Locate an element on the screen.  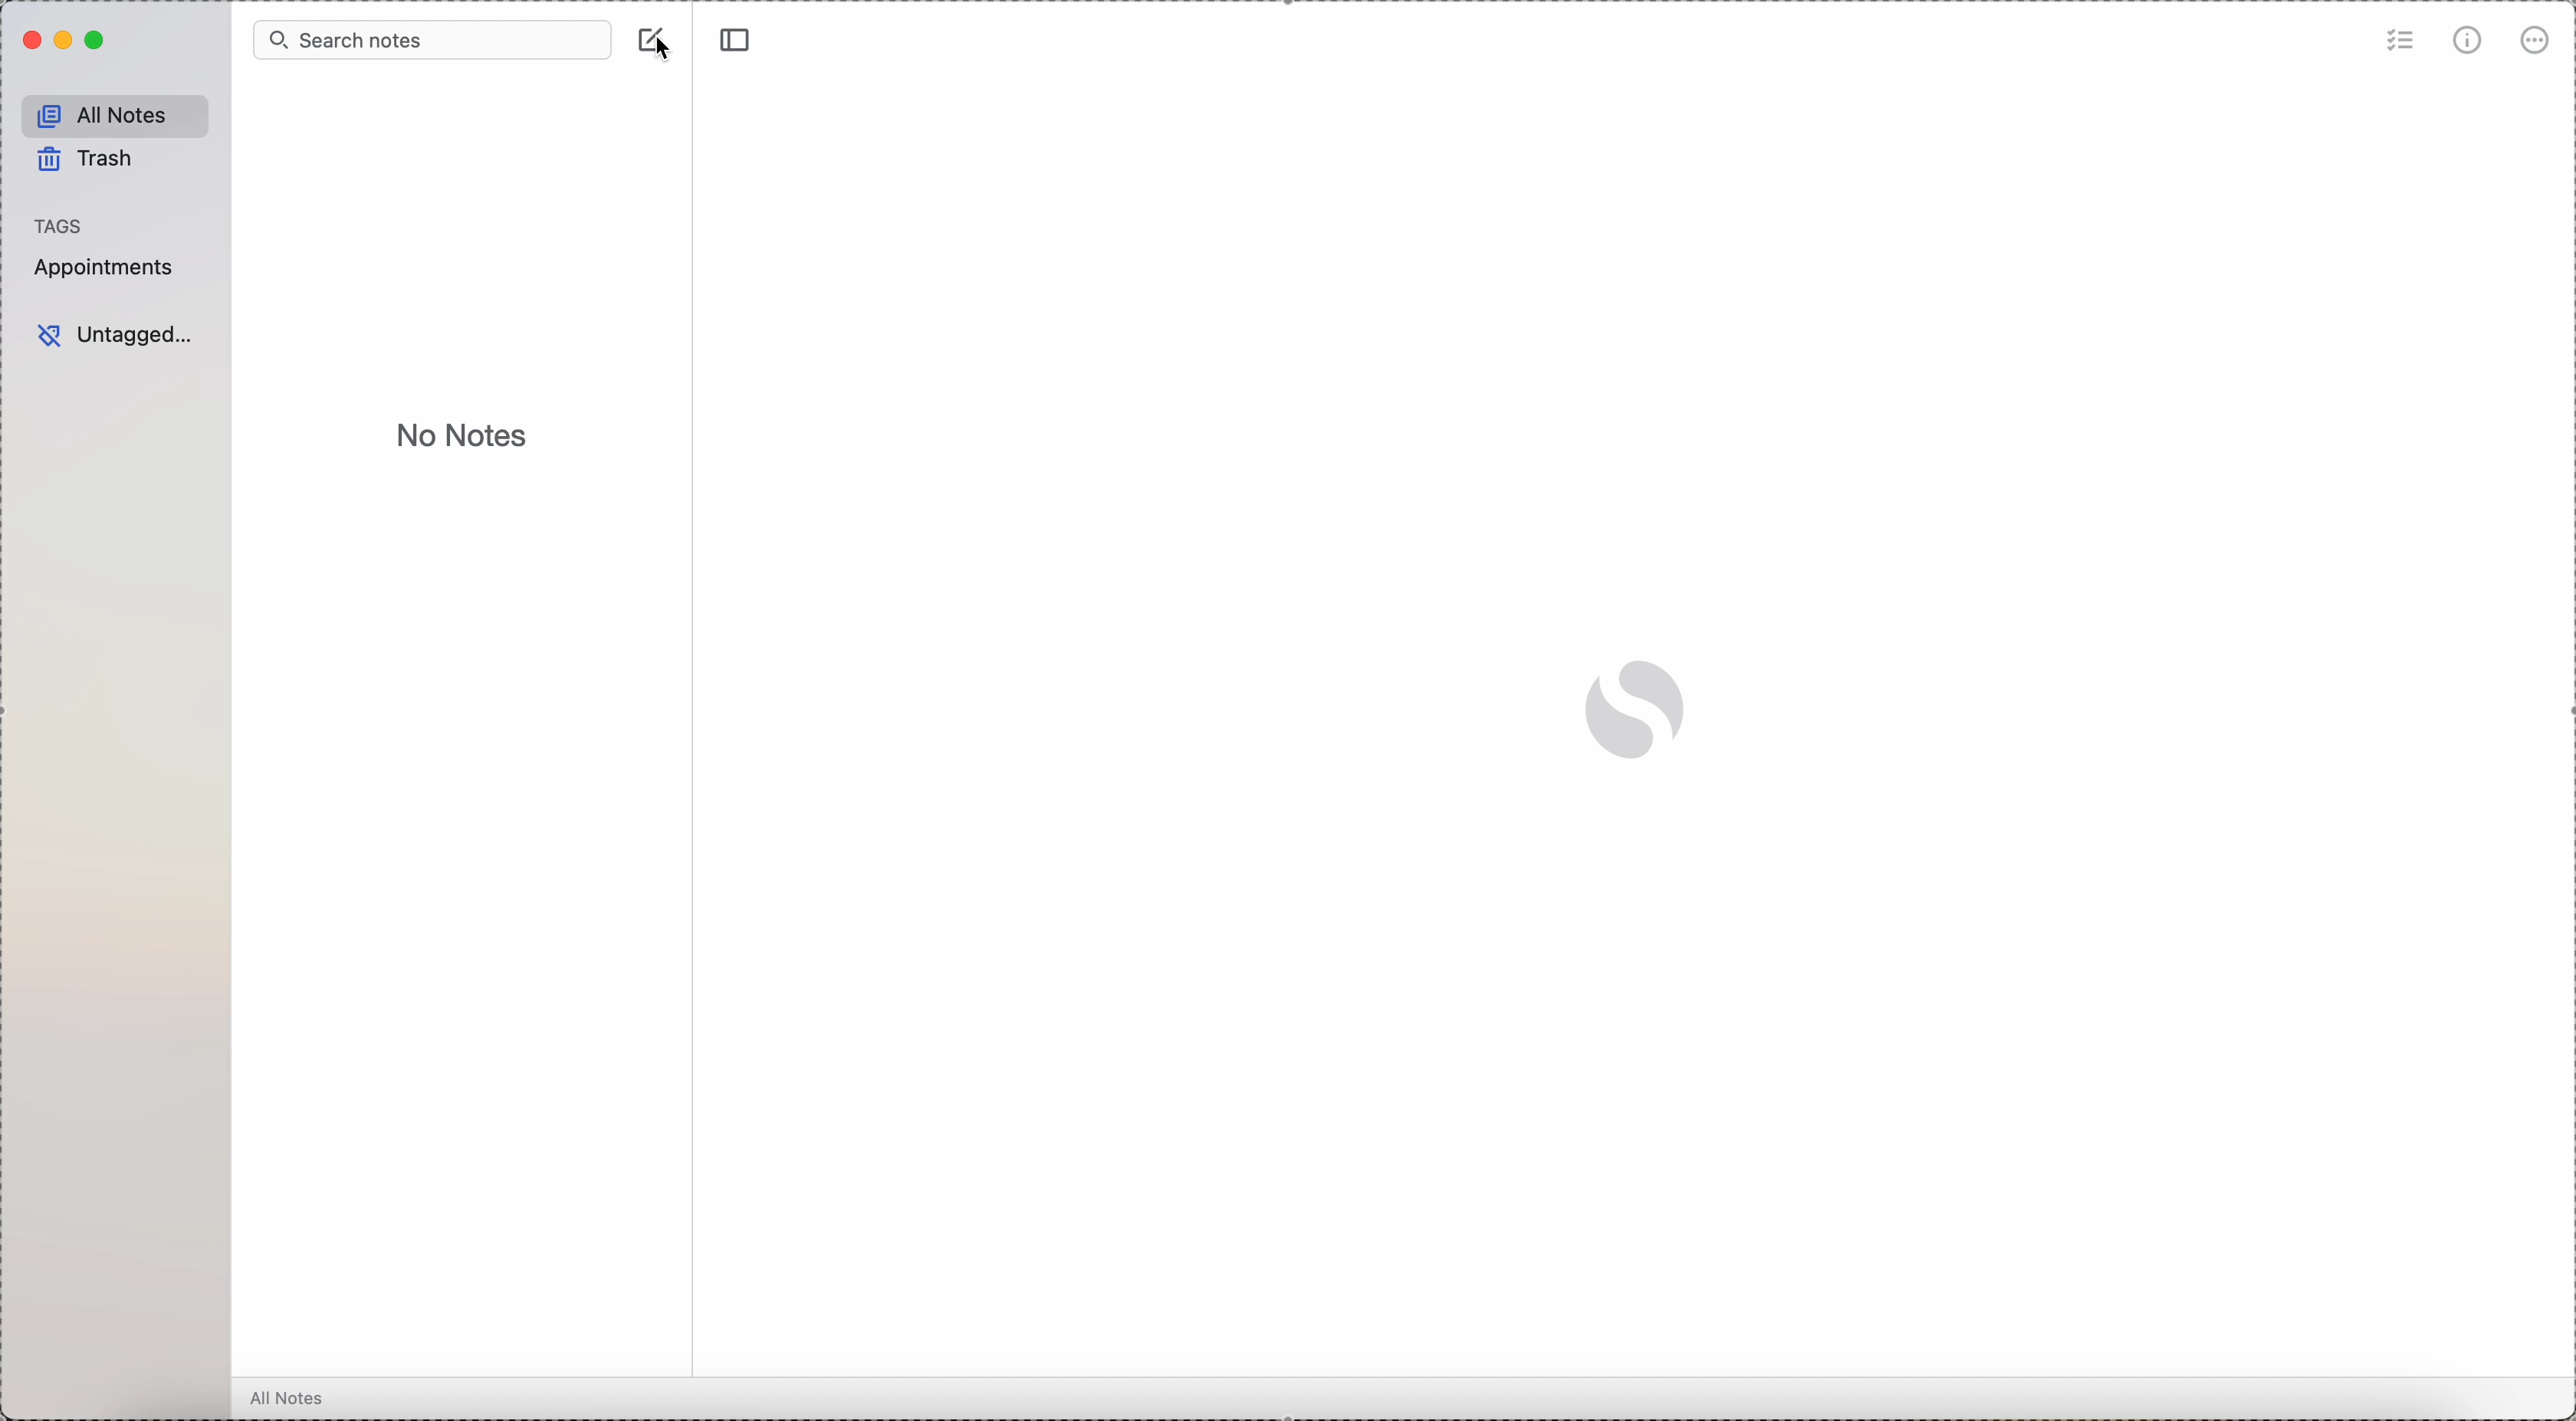
Simplenote logo is located at coordinates (1634, 713).